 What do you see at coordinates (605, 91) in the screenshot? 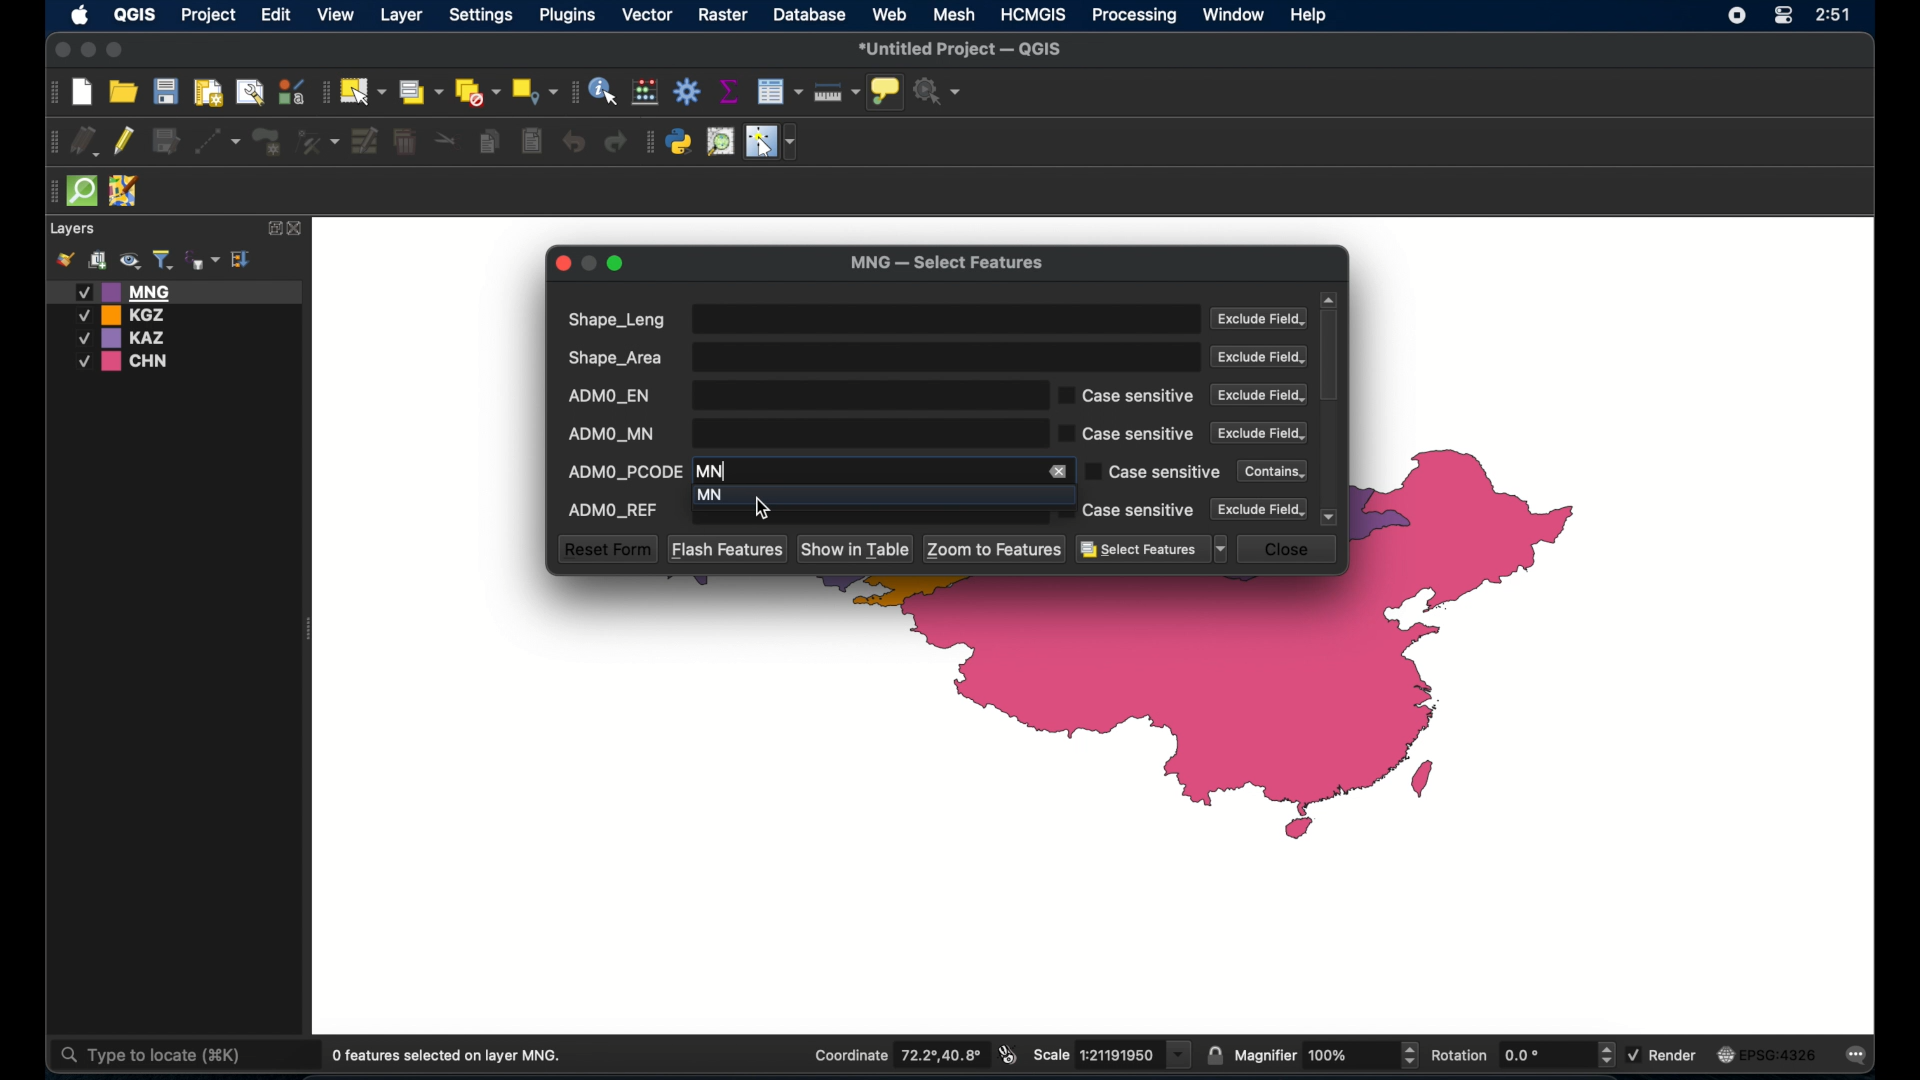
I see `identify feature` at bounding box center [605, 91].